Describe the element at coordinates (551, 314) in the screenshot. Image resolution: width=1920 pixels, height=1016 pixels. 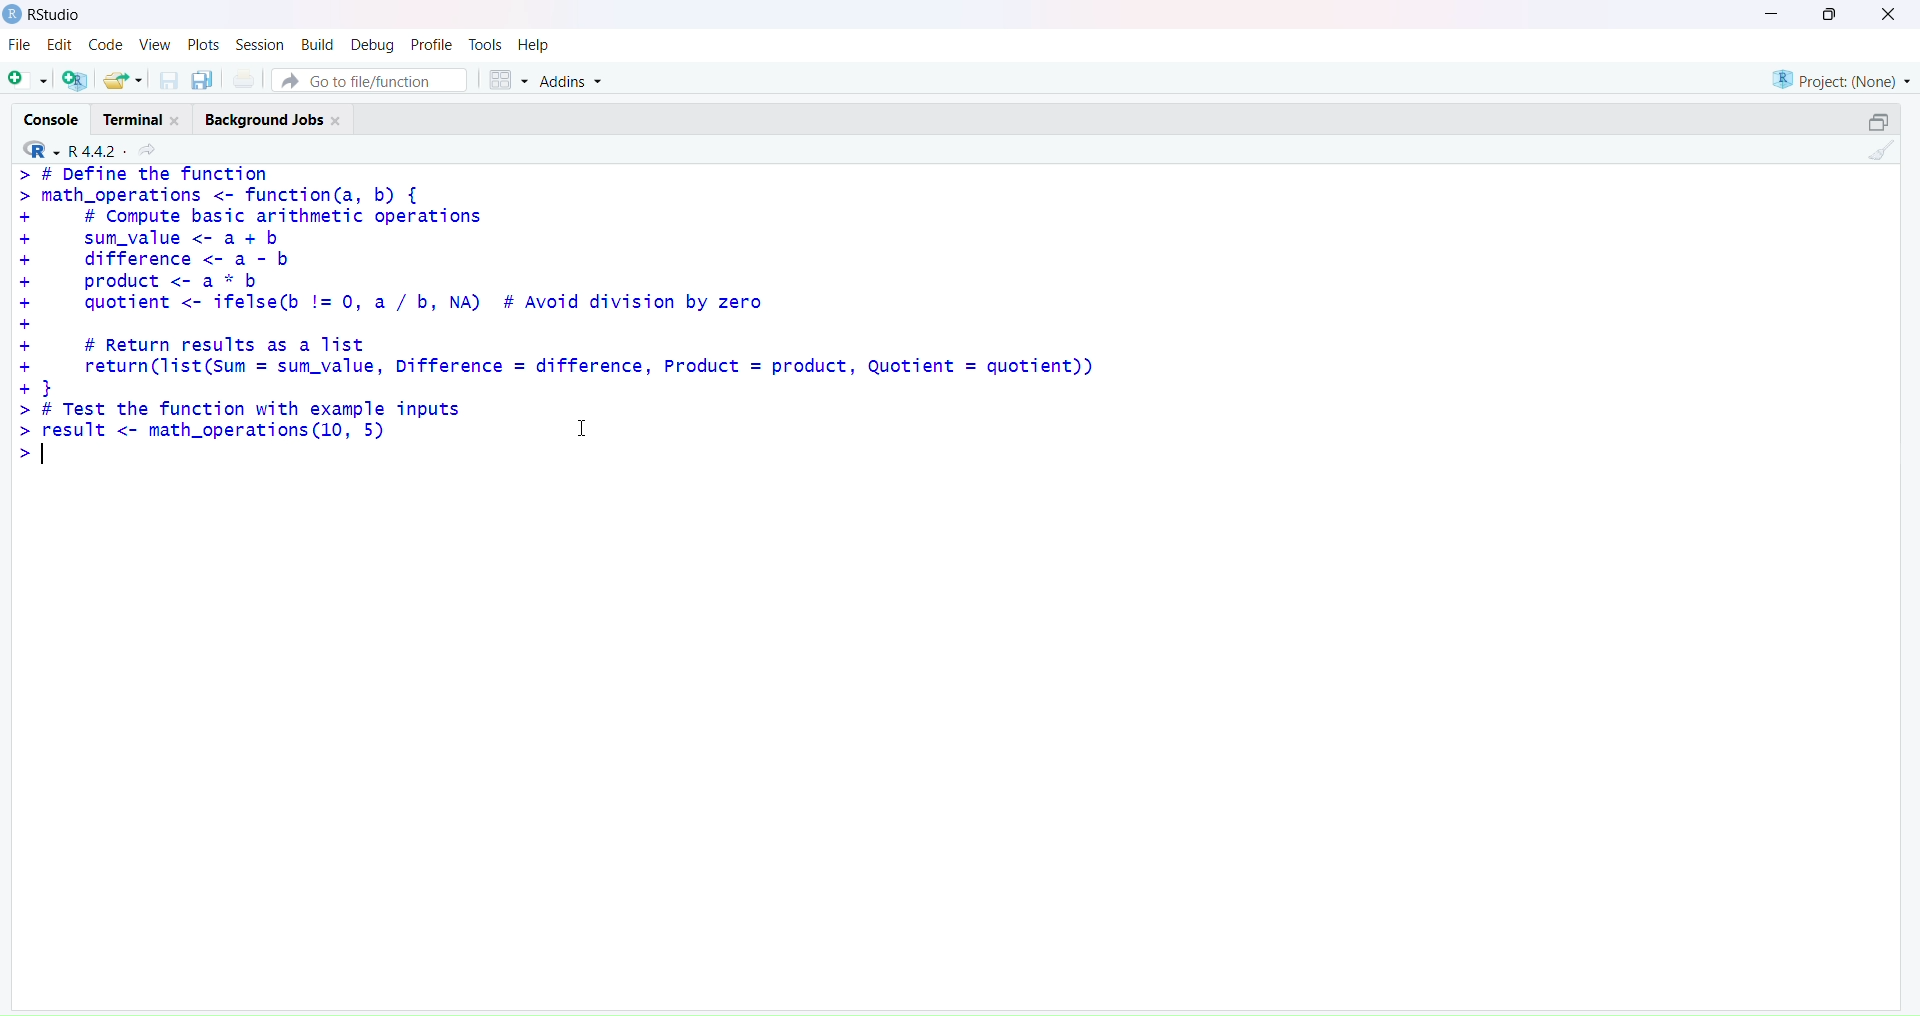
I see `- # Define the function
~ math_operations <- function(a, b) {
- # Compute basic arithmetic operations
- sum_value <- a + b
- difference <- a - b
- product <- a * b
- quotient <- ifelse(b != 0, a / b, NA) # Avoid division by zero
)
- # Return results as a Tist
- return(1ist(Sum = sum_value, Difference = difference, Product = product, Quotient = quotient))
3
- # Test the function with example inputs
result <- math_operations (10, 5)| I` at that location.